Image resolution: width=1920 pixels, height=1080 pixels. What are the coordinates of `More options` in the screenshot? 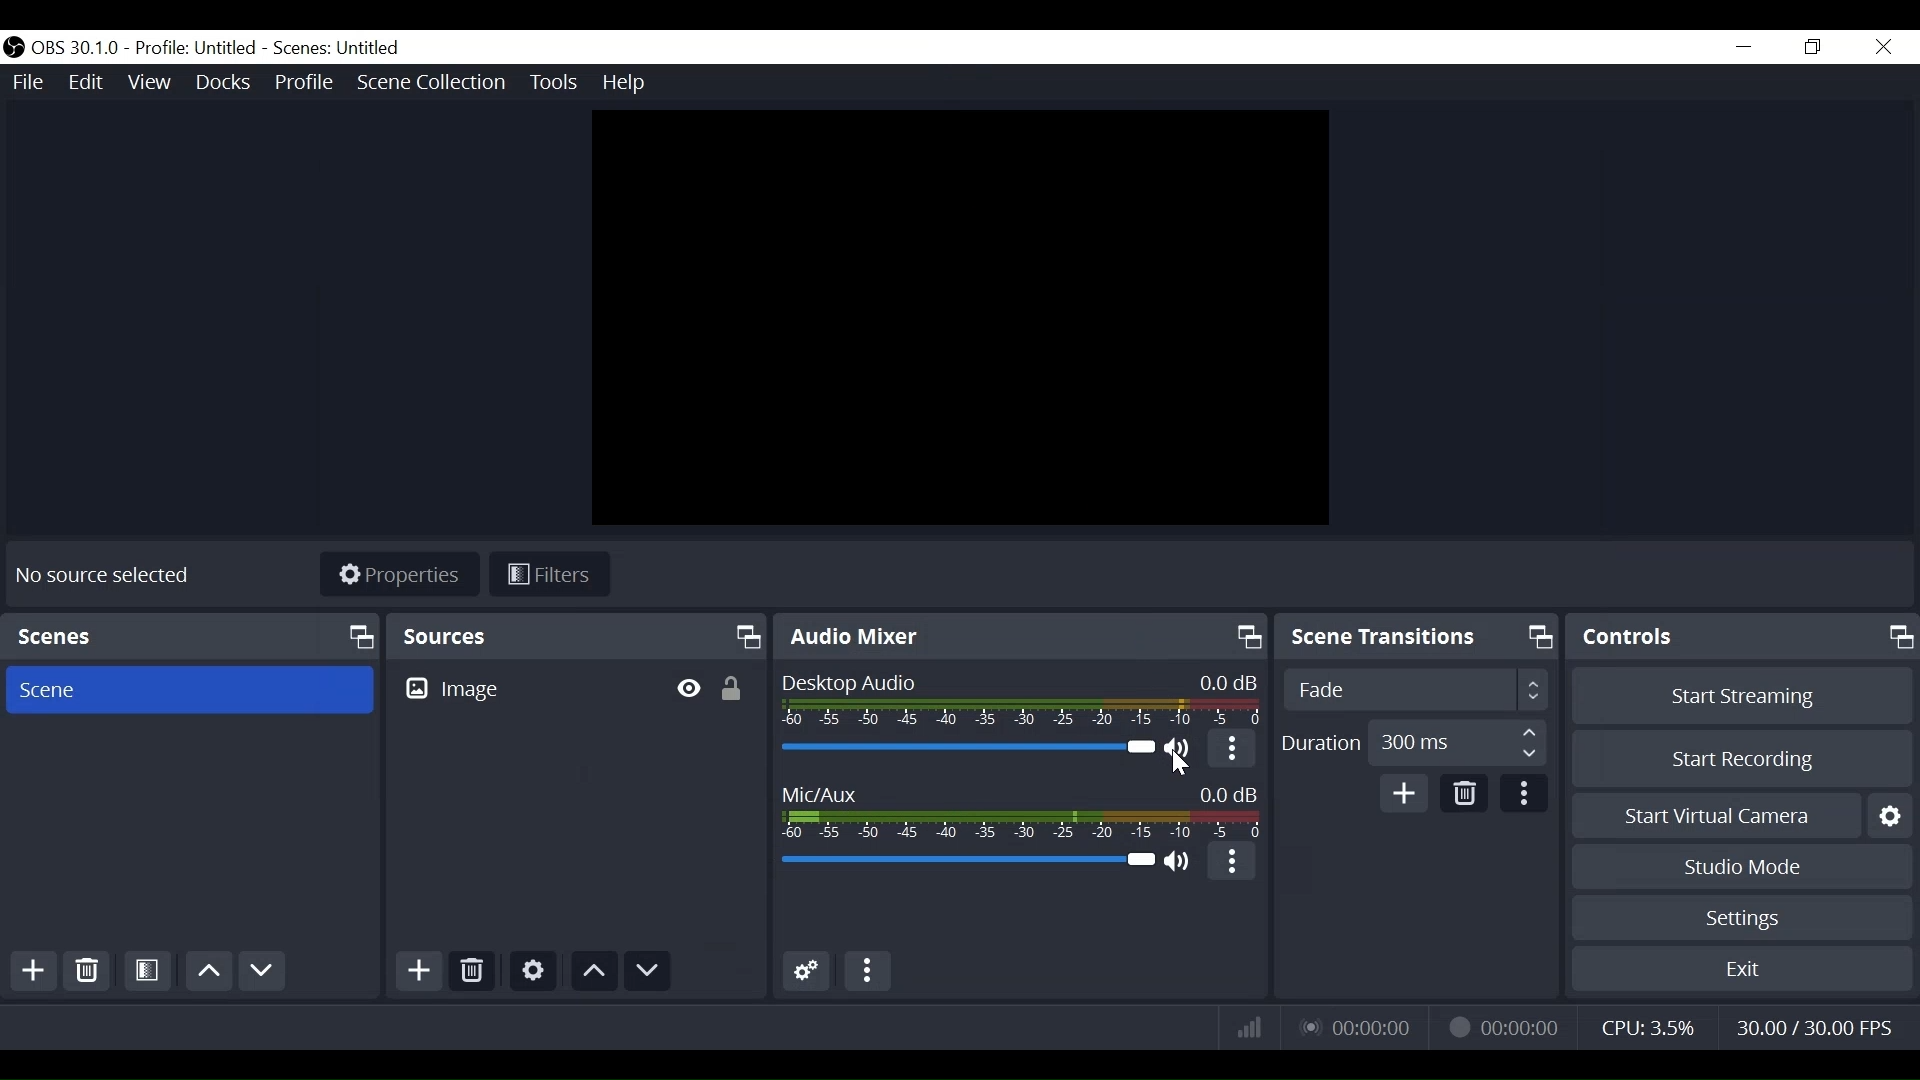 It's located at (1228, 864).